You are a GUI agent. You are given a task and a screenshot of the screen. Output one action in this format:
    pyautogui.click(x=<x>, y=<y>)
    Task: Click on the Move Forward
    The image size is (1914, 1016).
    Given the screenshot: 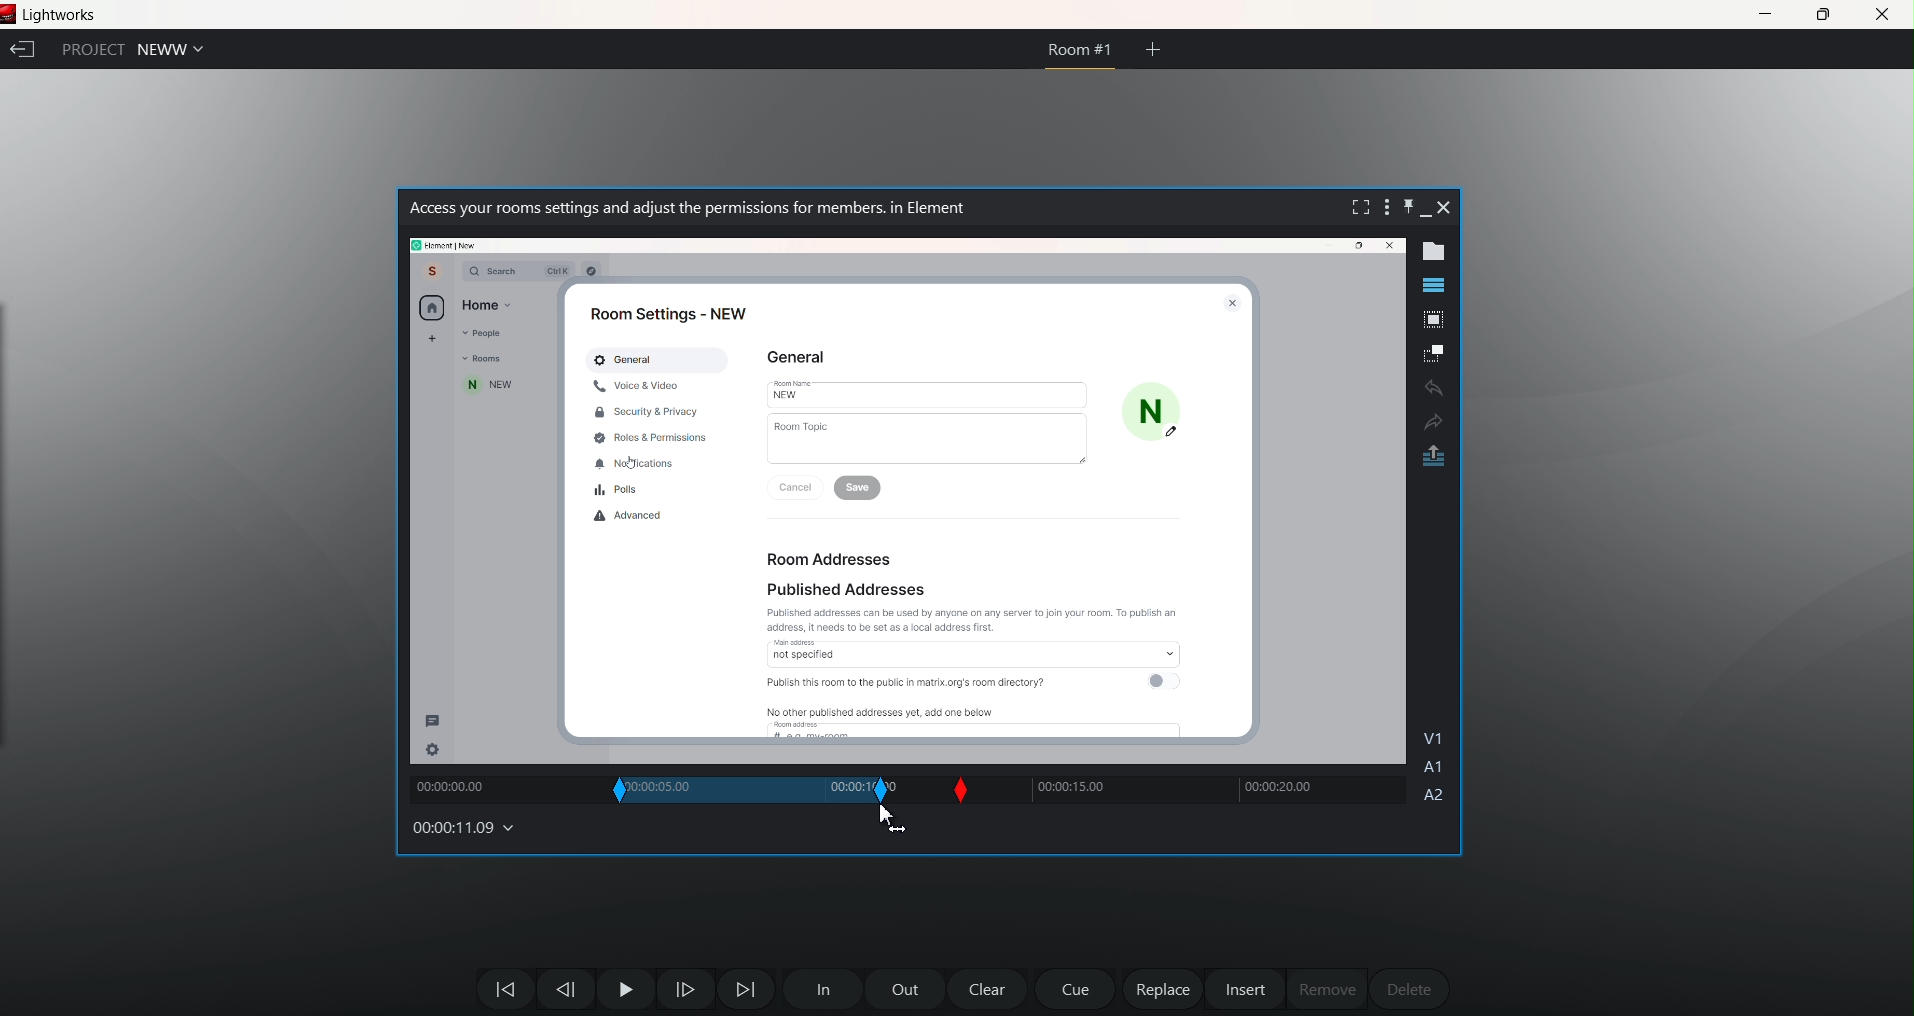 What is the action you would take?
    pyautogui.click(x=746, y=987)
    